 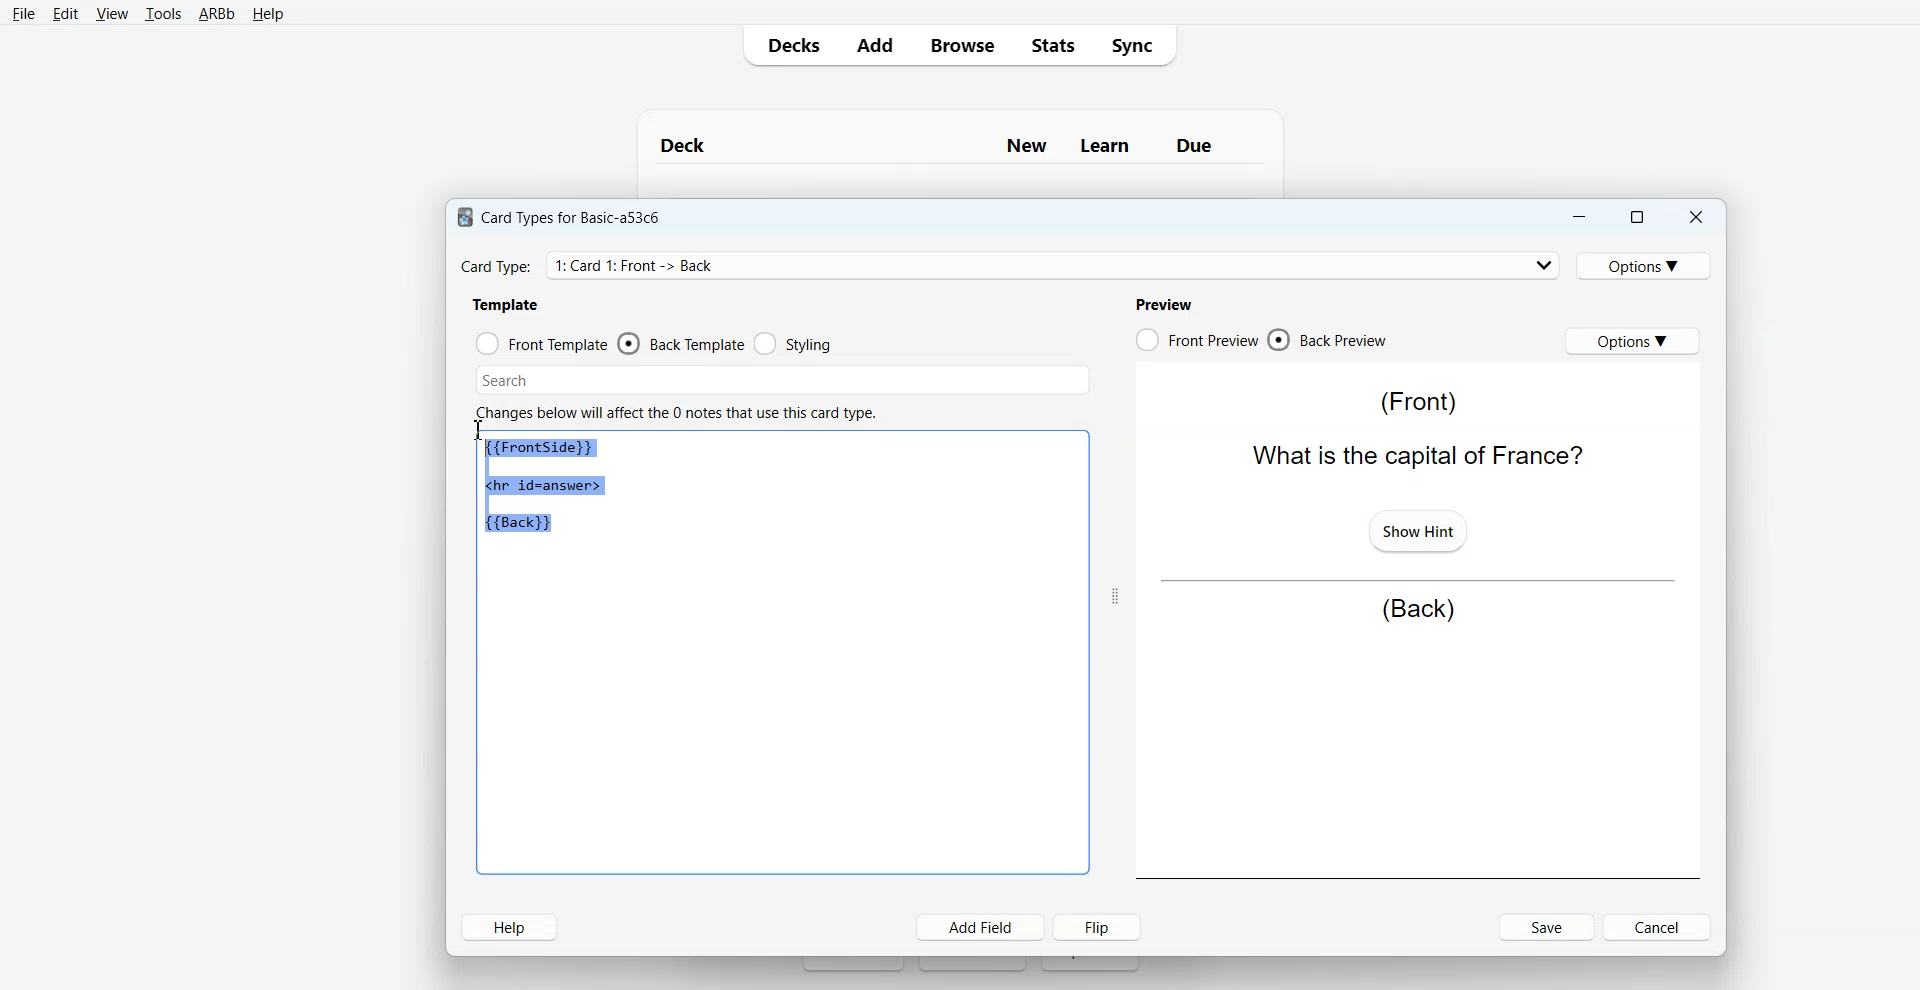 I want to click on Options, so click(x=1647, y=265).